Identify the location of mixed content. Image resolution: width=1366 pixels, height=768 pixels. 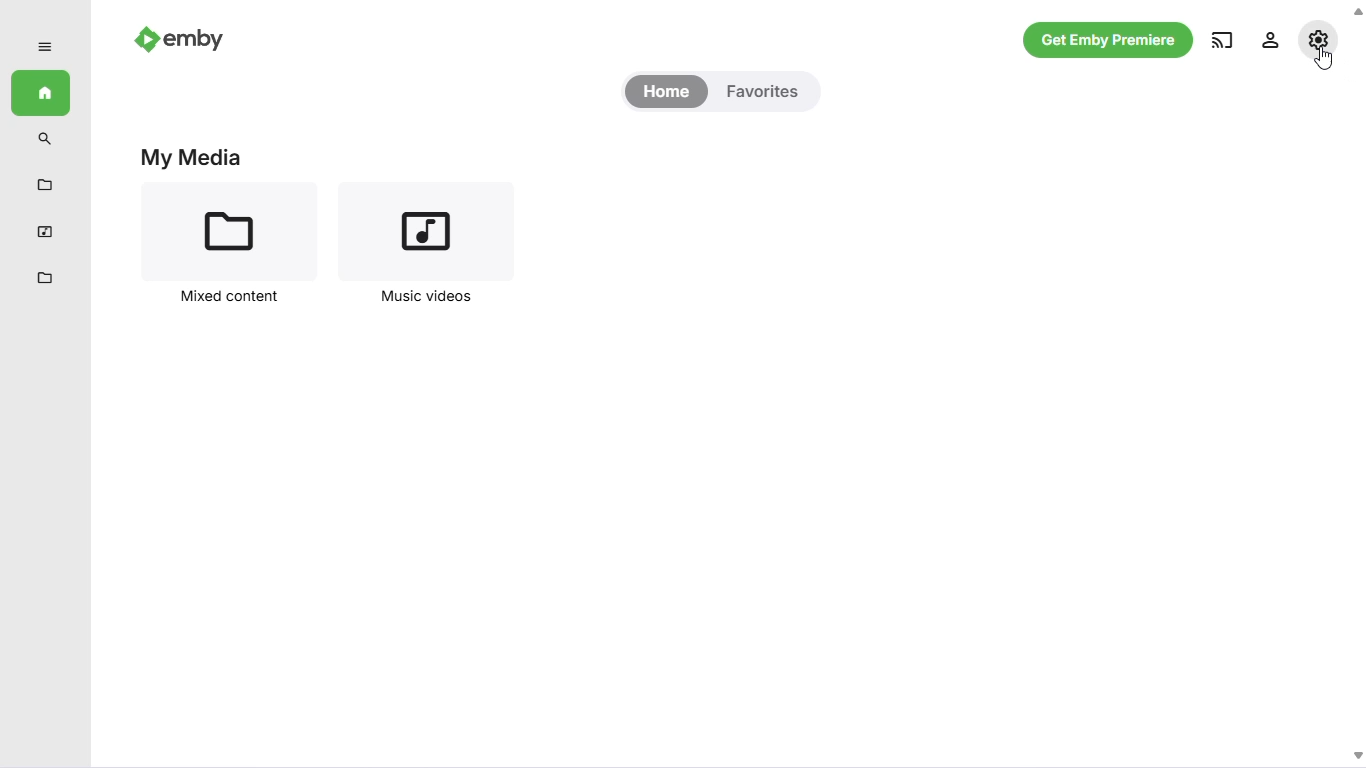
(234, 230).